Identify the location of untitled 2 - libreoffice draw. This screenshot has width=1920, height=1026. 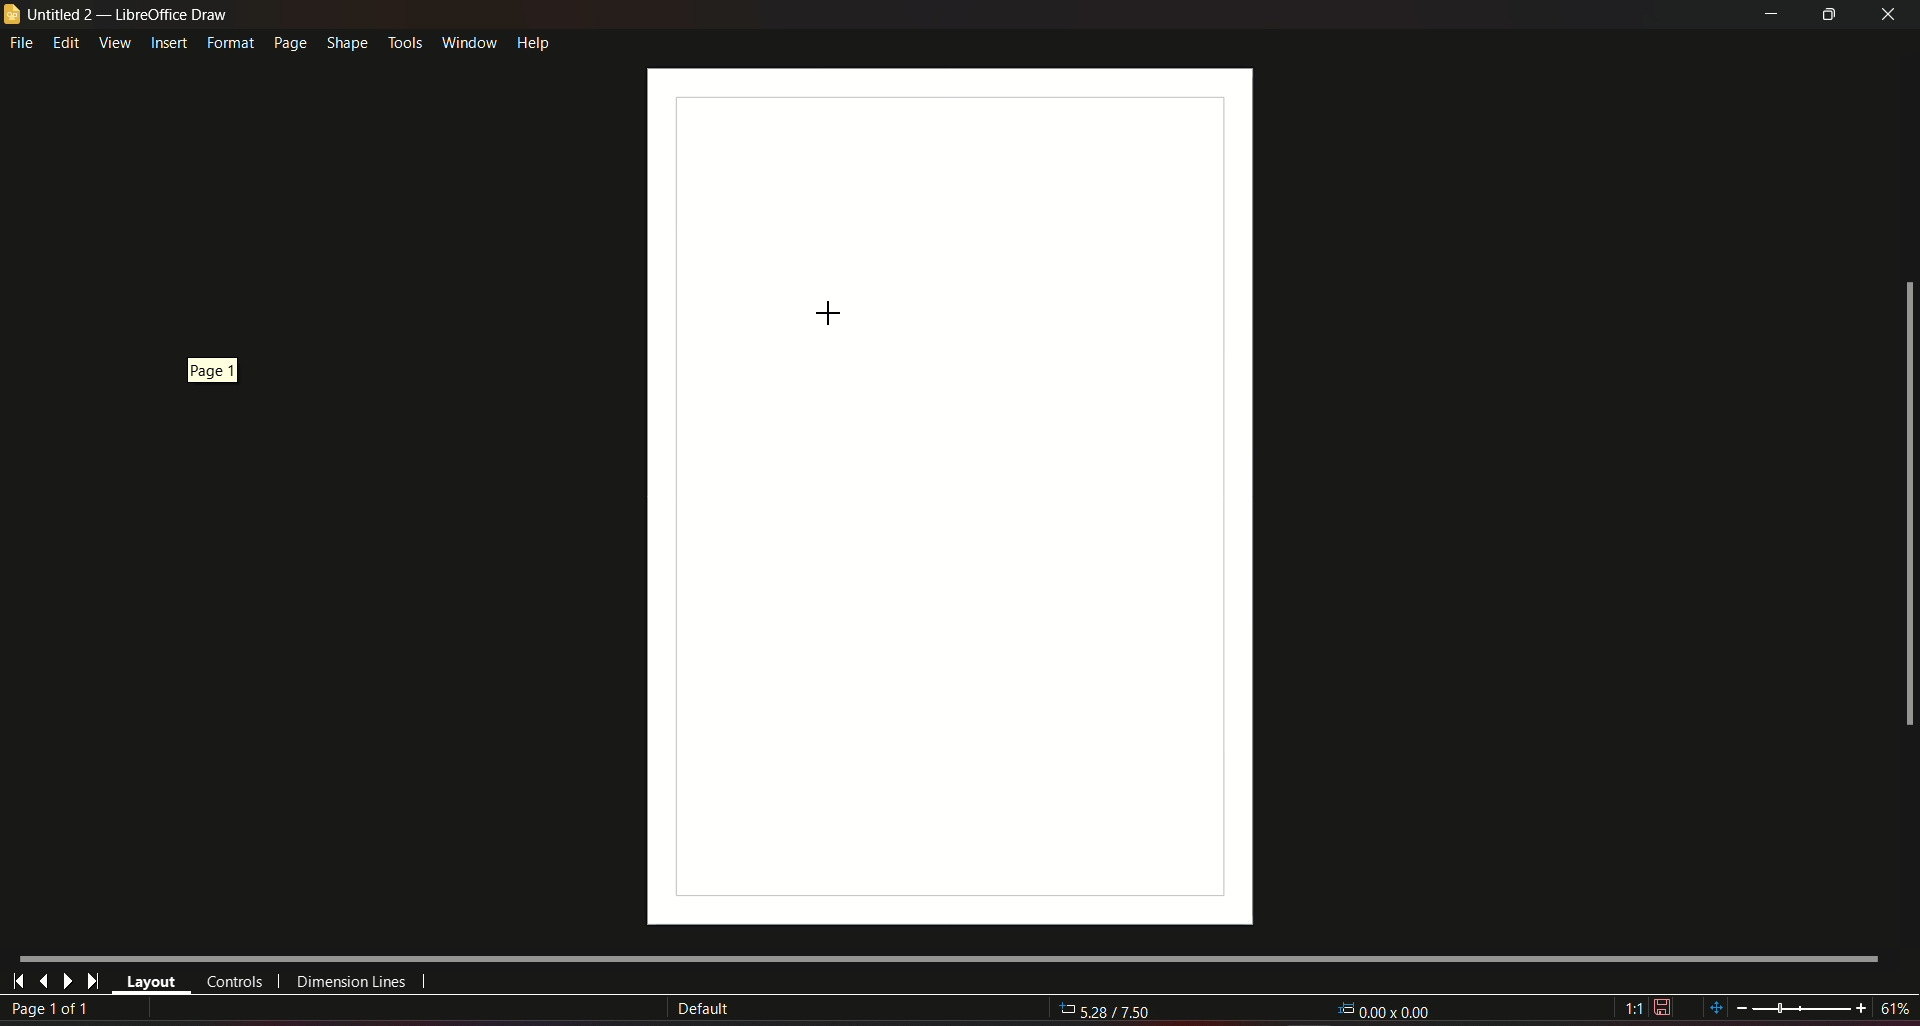
(118, 15).